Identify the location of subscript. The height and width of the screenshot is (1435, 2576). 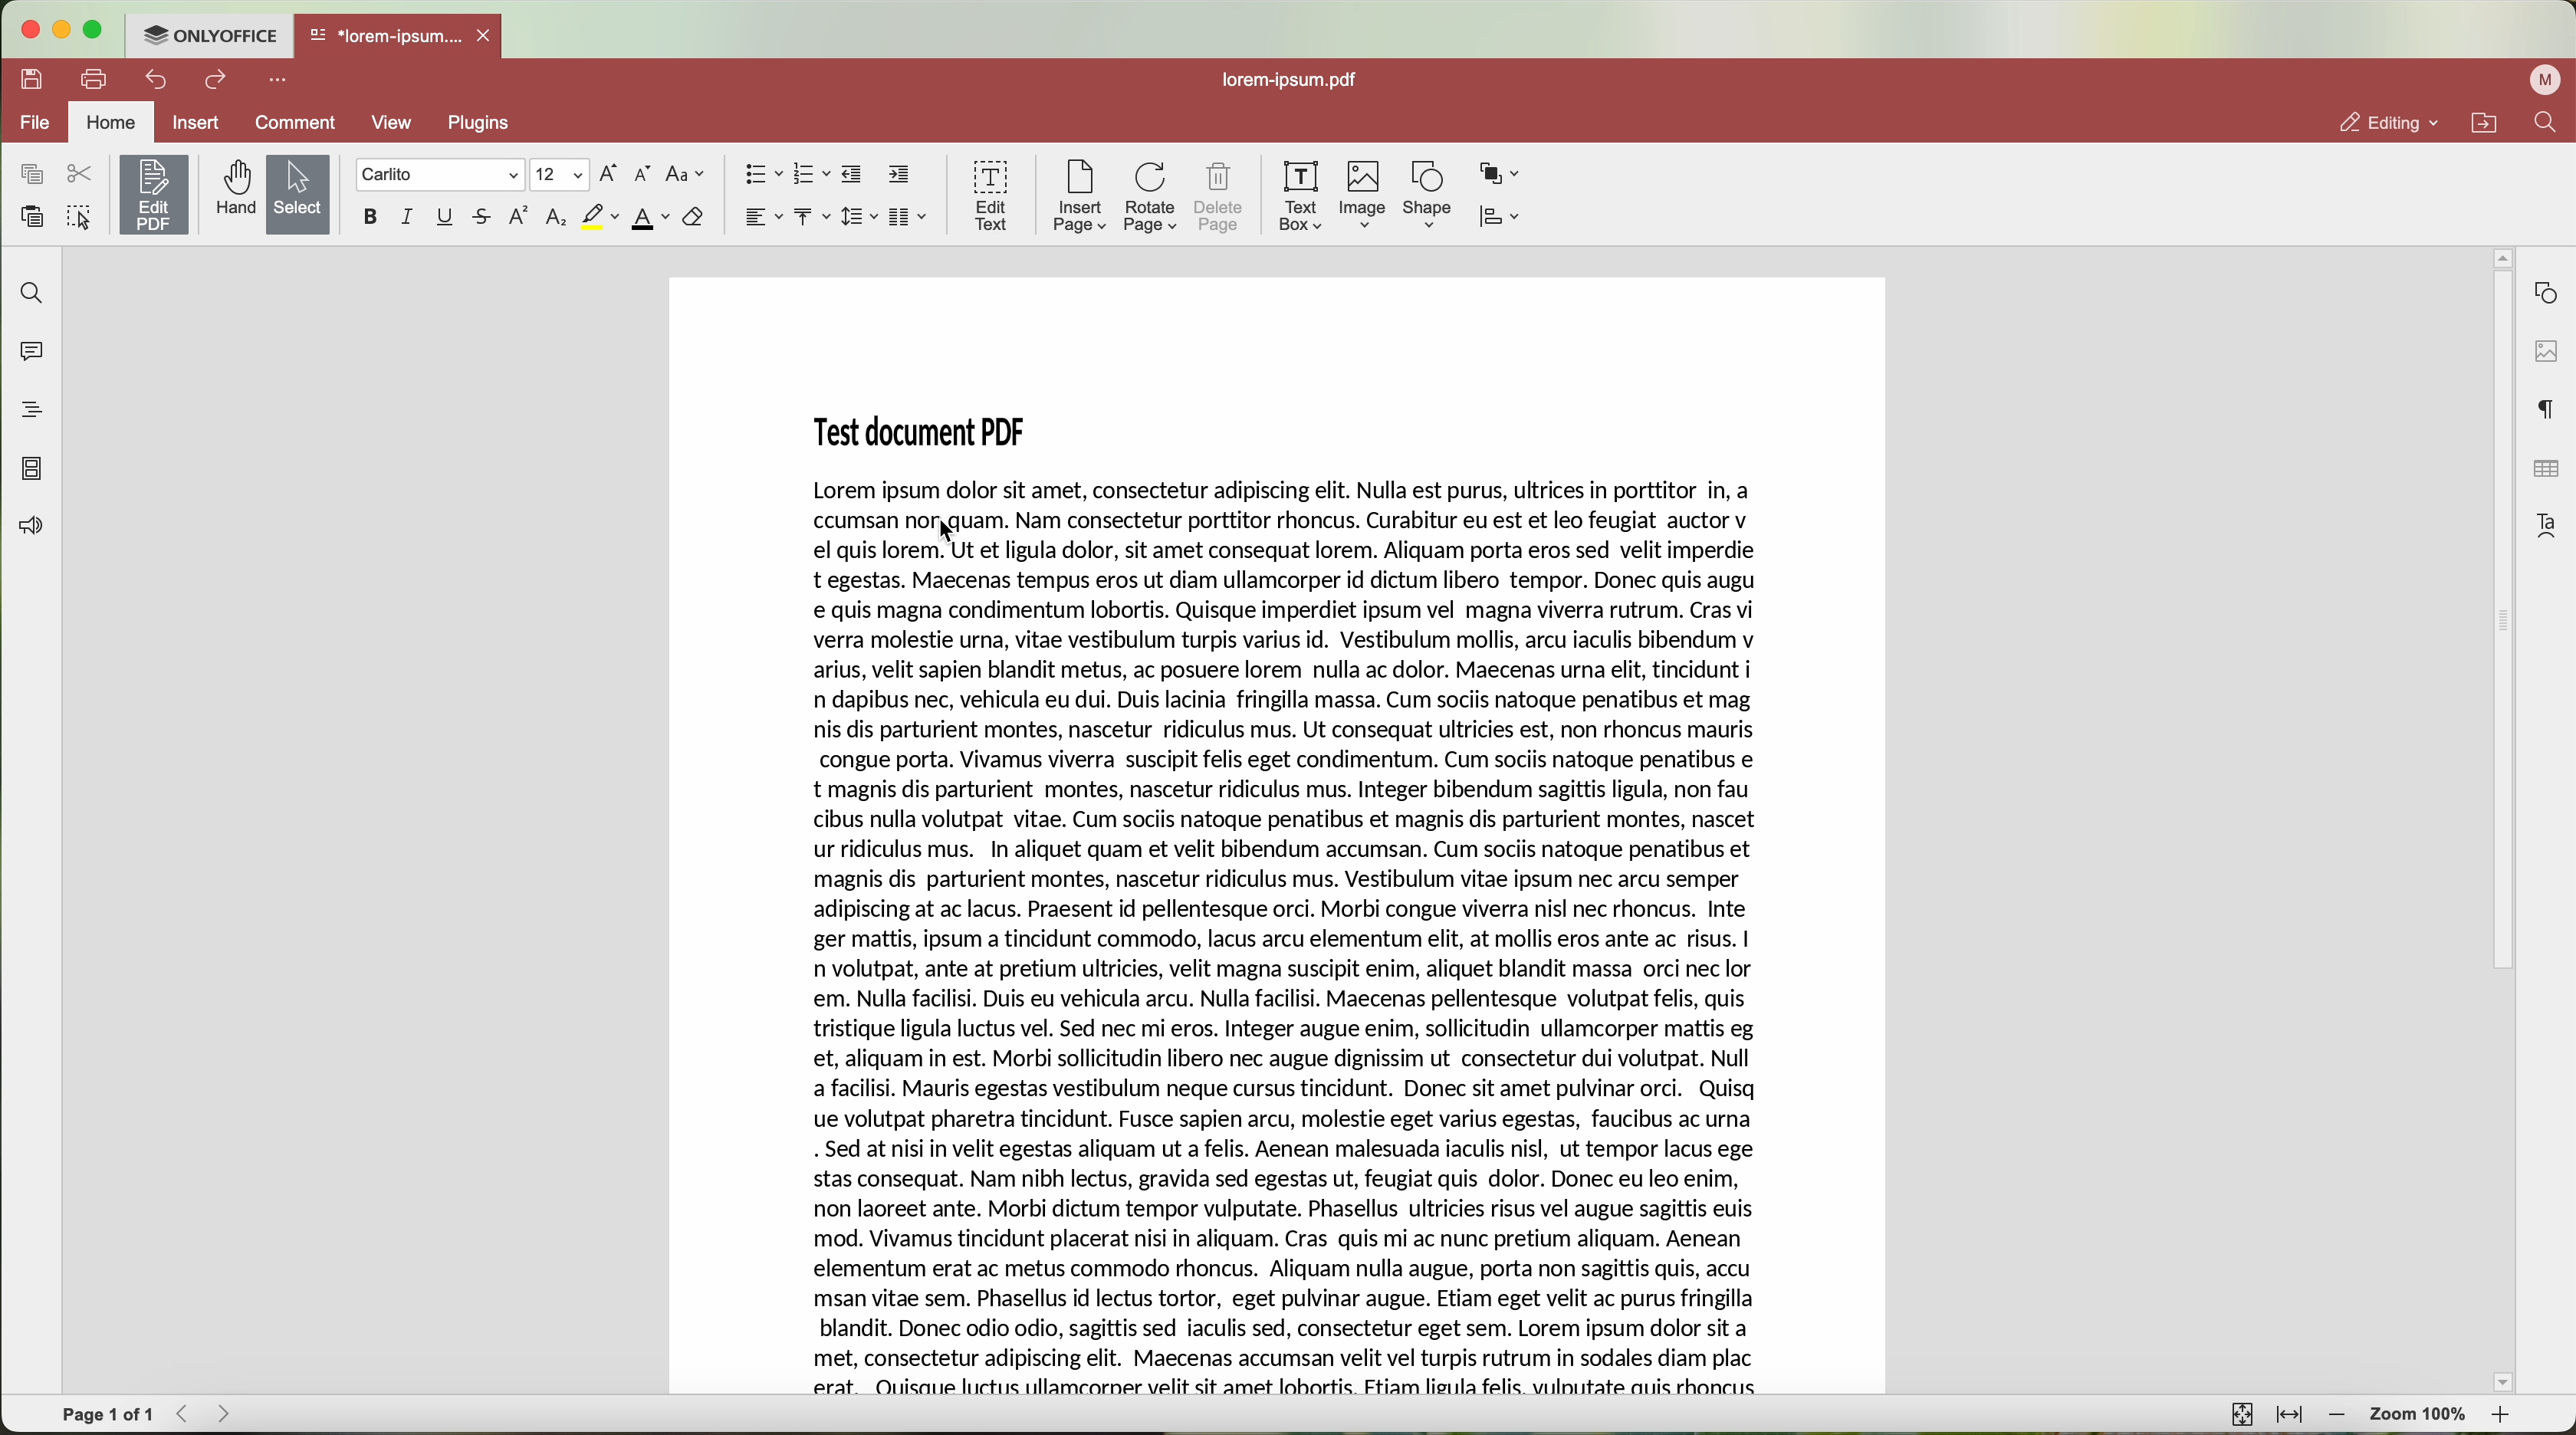
(558, 217).